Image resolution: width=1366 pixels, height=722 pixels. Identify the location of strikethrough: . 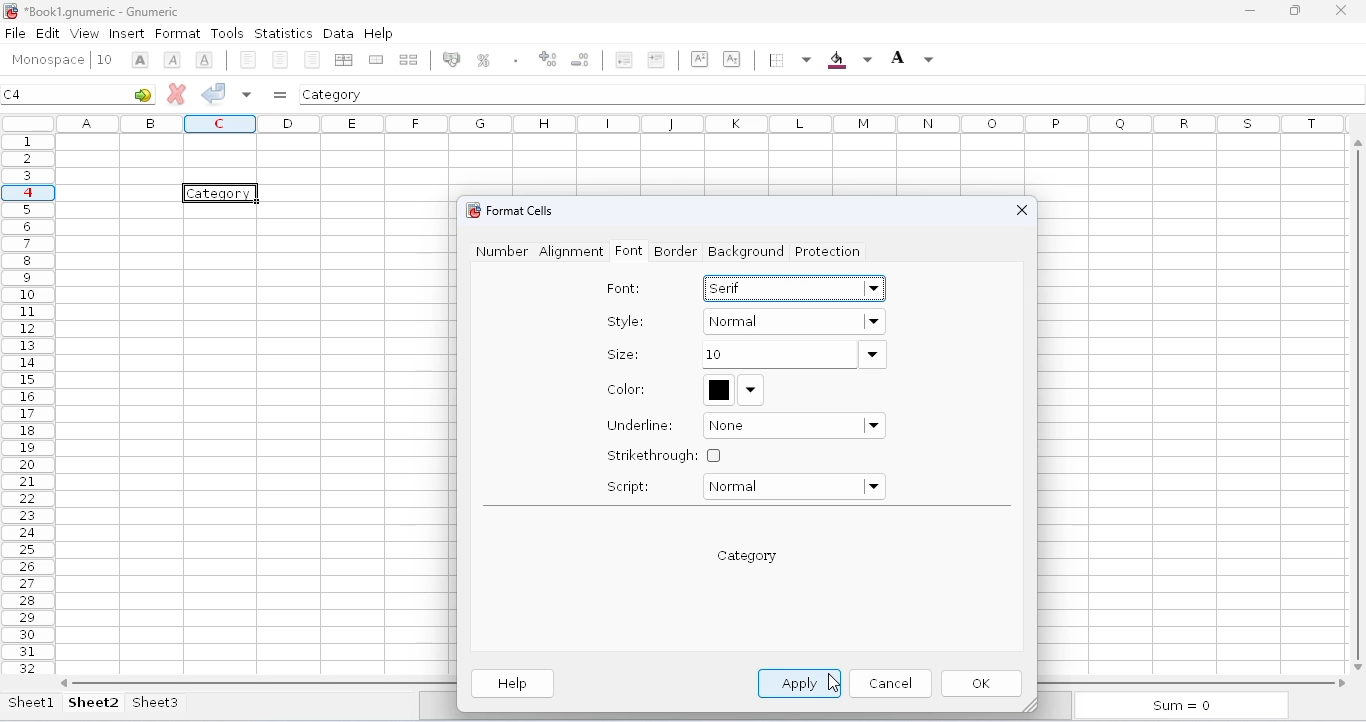
(664, 455).